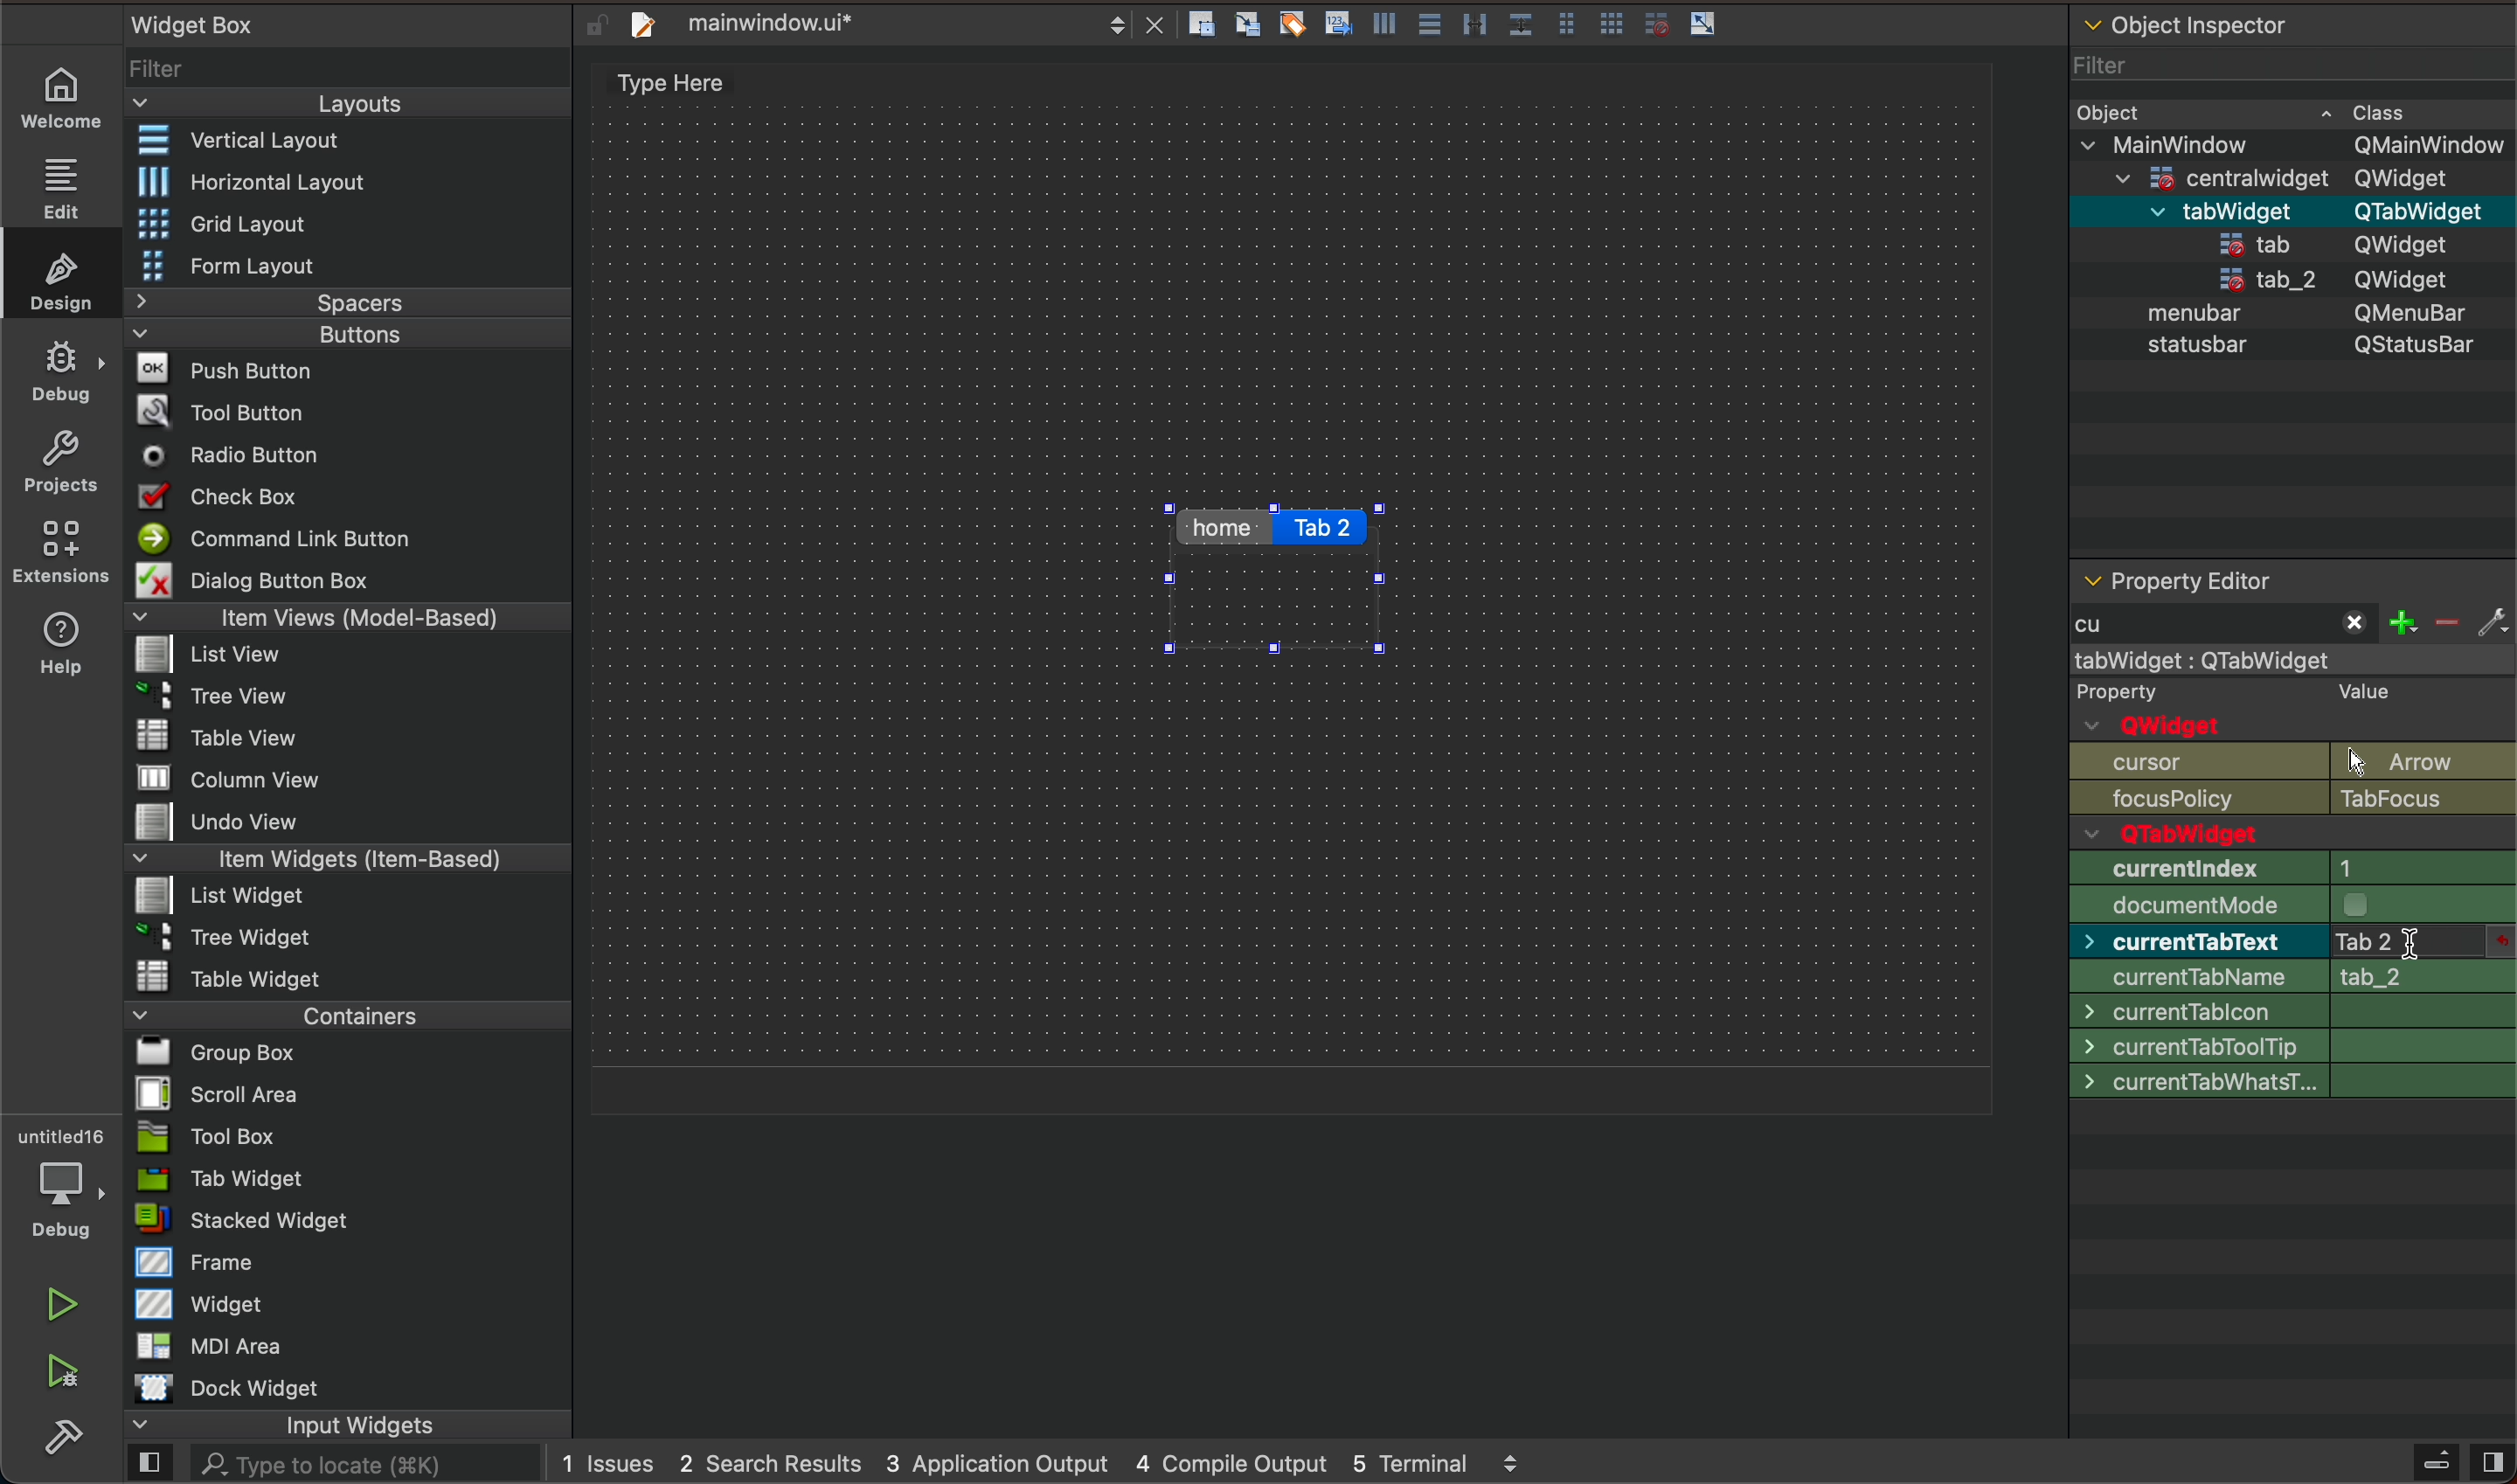  Describe the element at coordinates (1050, 1462) in the screenshot. I see `logs` at that location.